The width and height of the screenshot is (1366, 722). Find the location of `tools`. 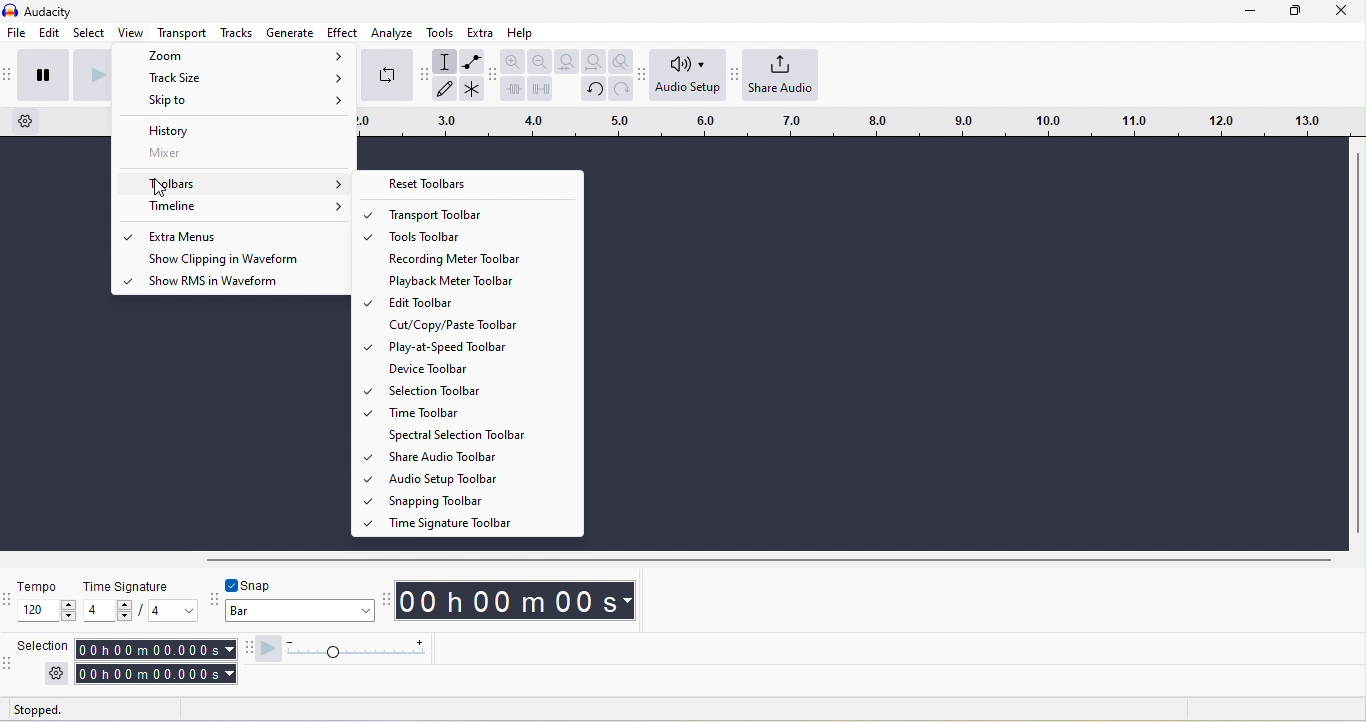

tools is located at coordinates (440, 33).